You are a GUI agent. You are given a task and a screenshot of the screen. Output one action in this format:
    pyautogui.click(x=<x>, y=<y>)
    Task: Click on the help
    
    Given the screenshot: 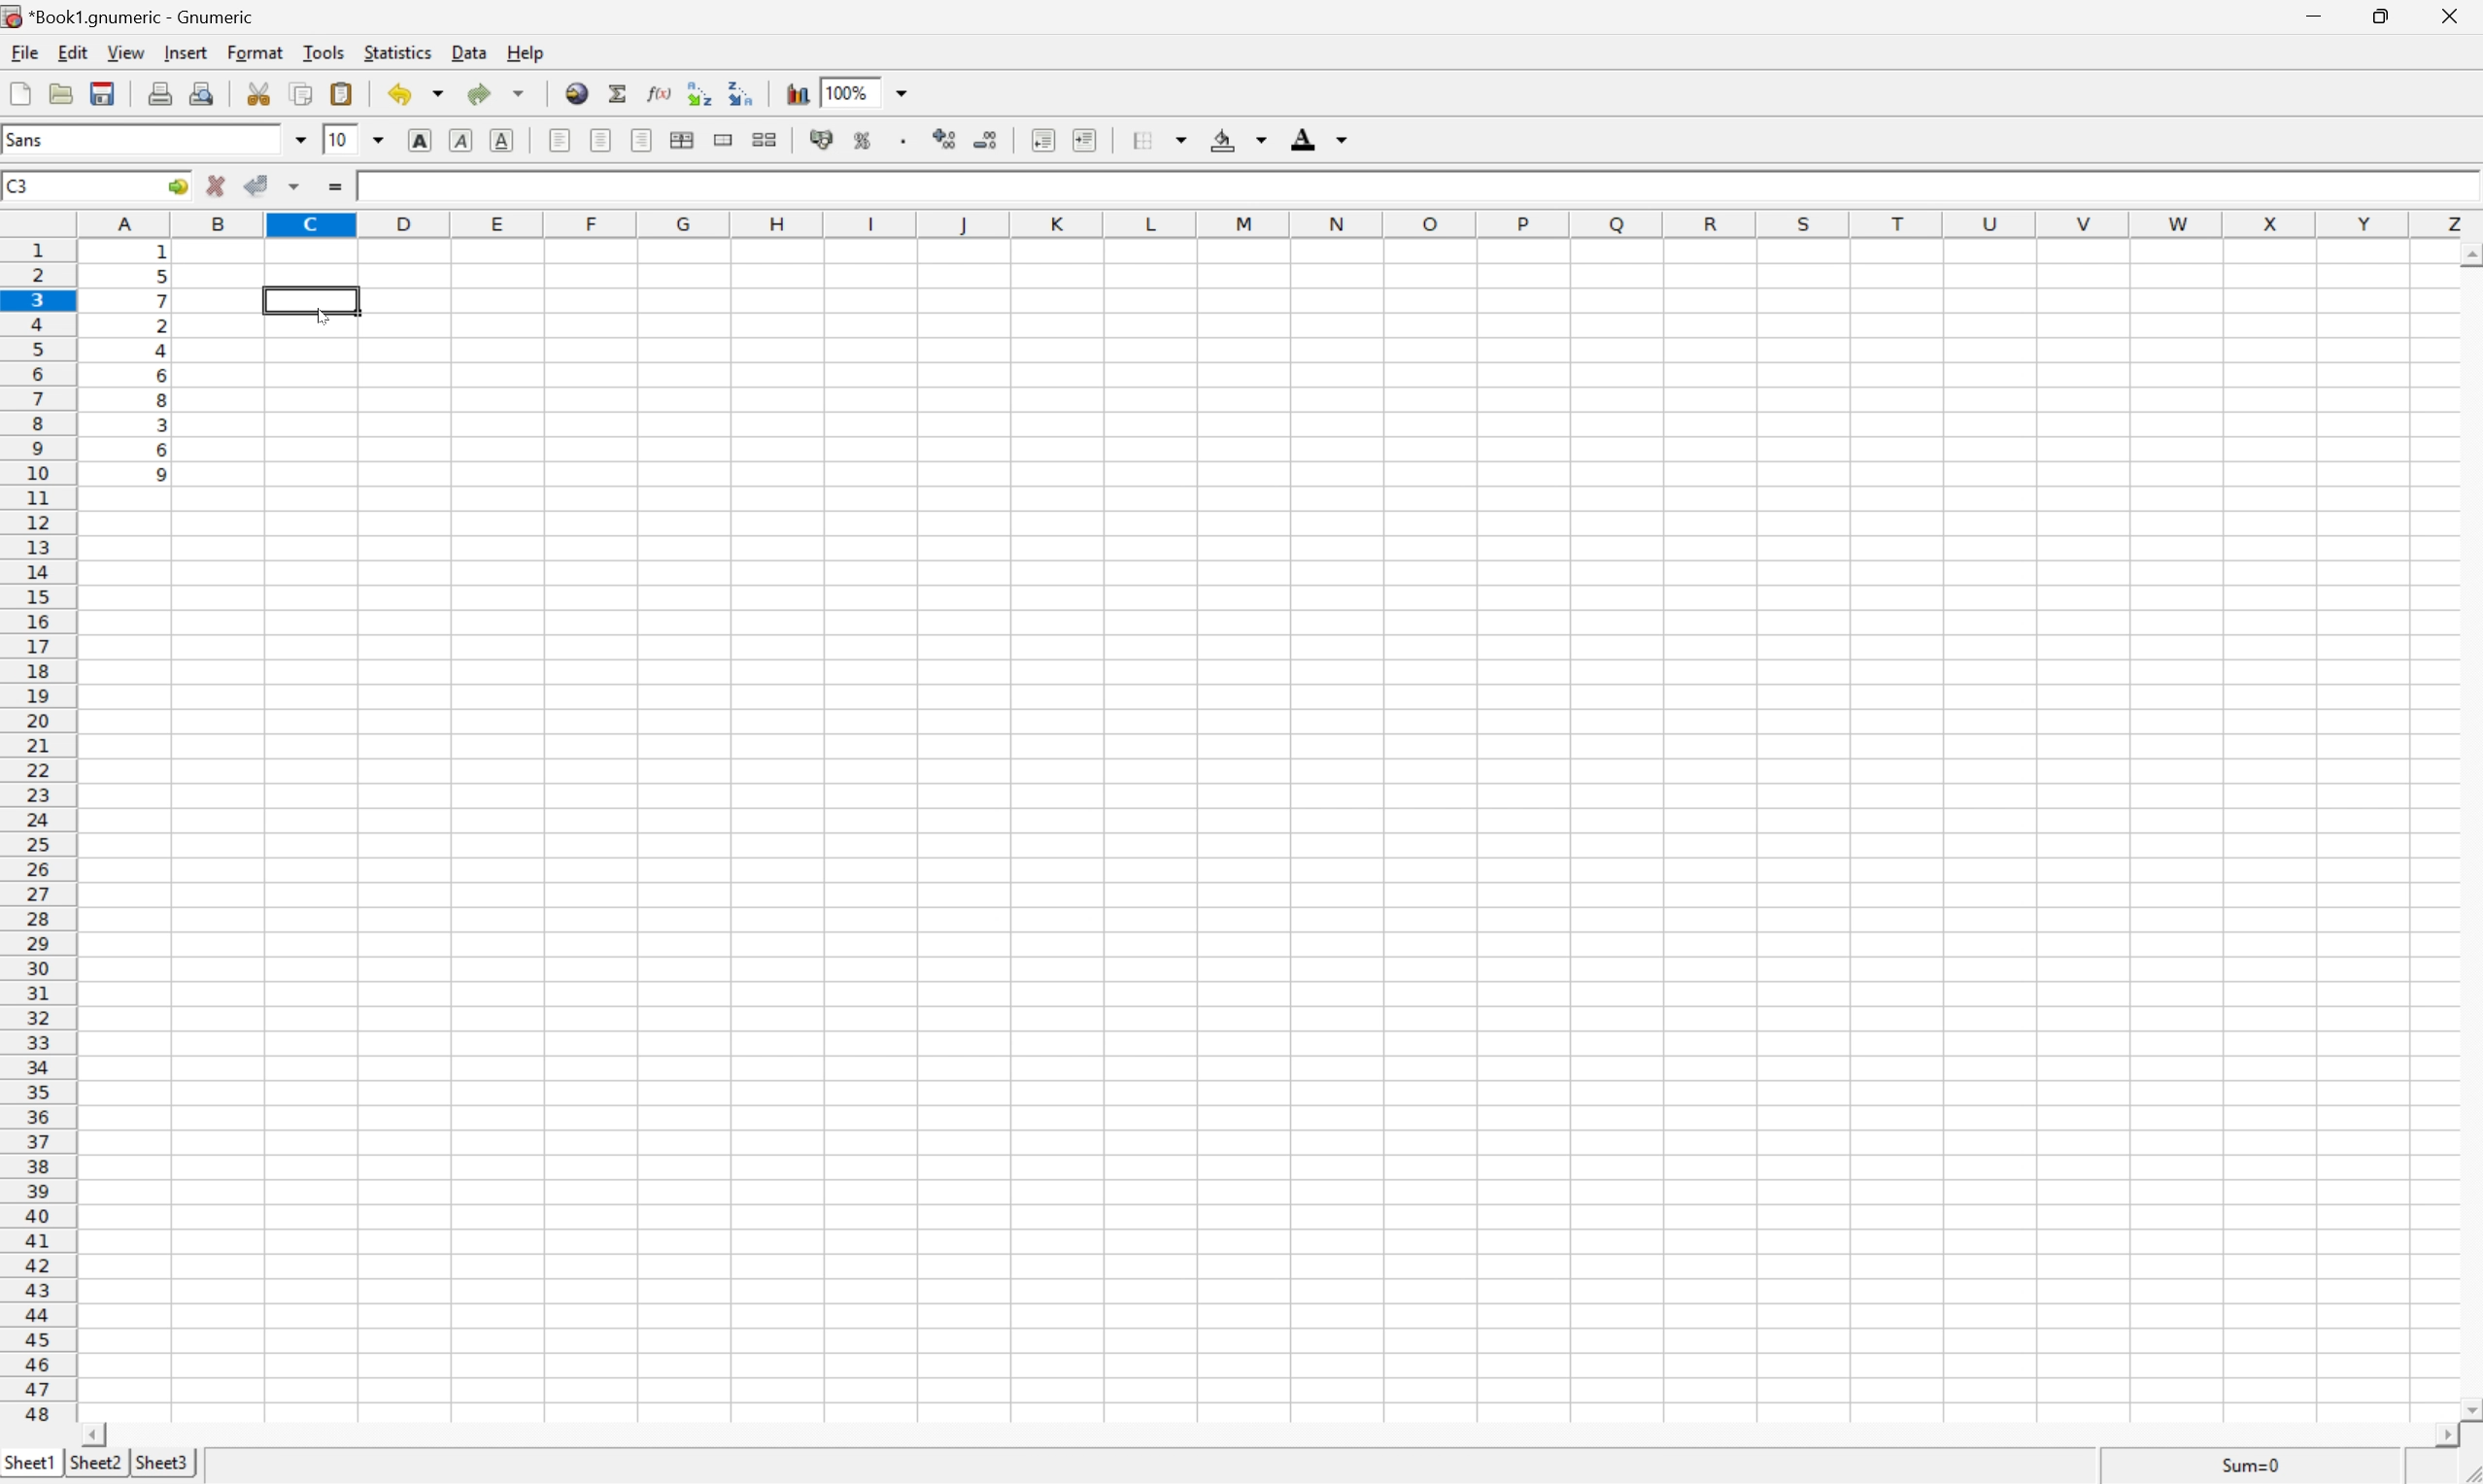 What is the action you would take?
    pyautogui.click(x=526, y=53)
    